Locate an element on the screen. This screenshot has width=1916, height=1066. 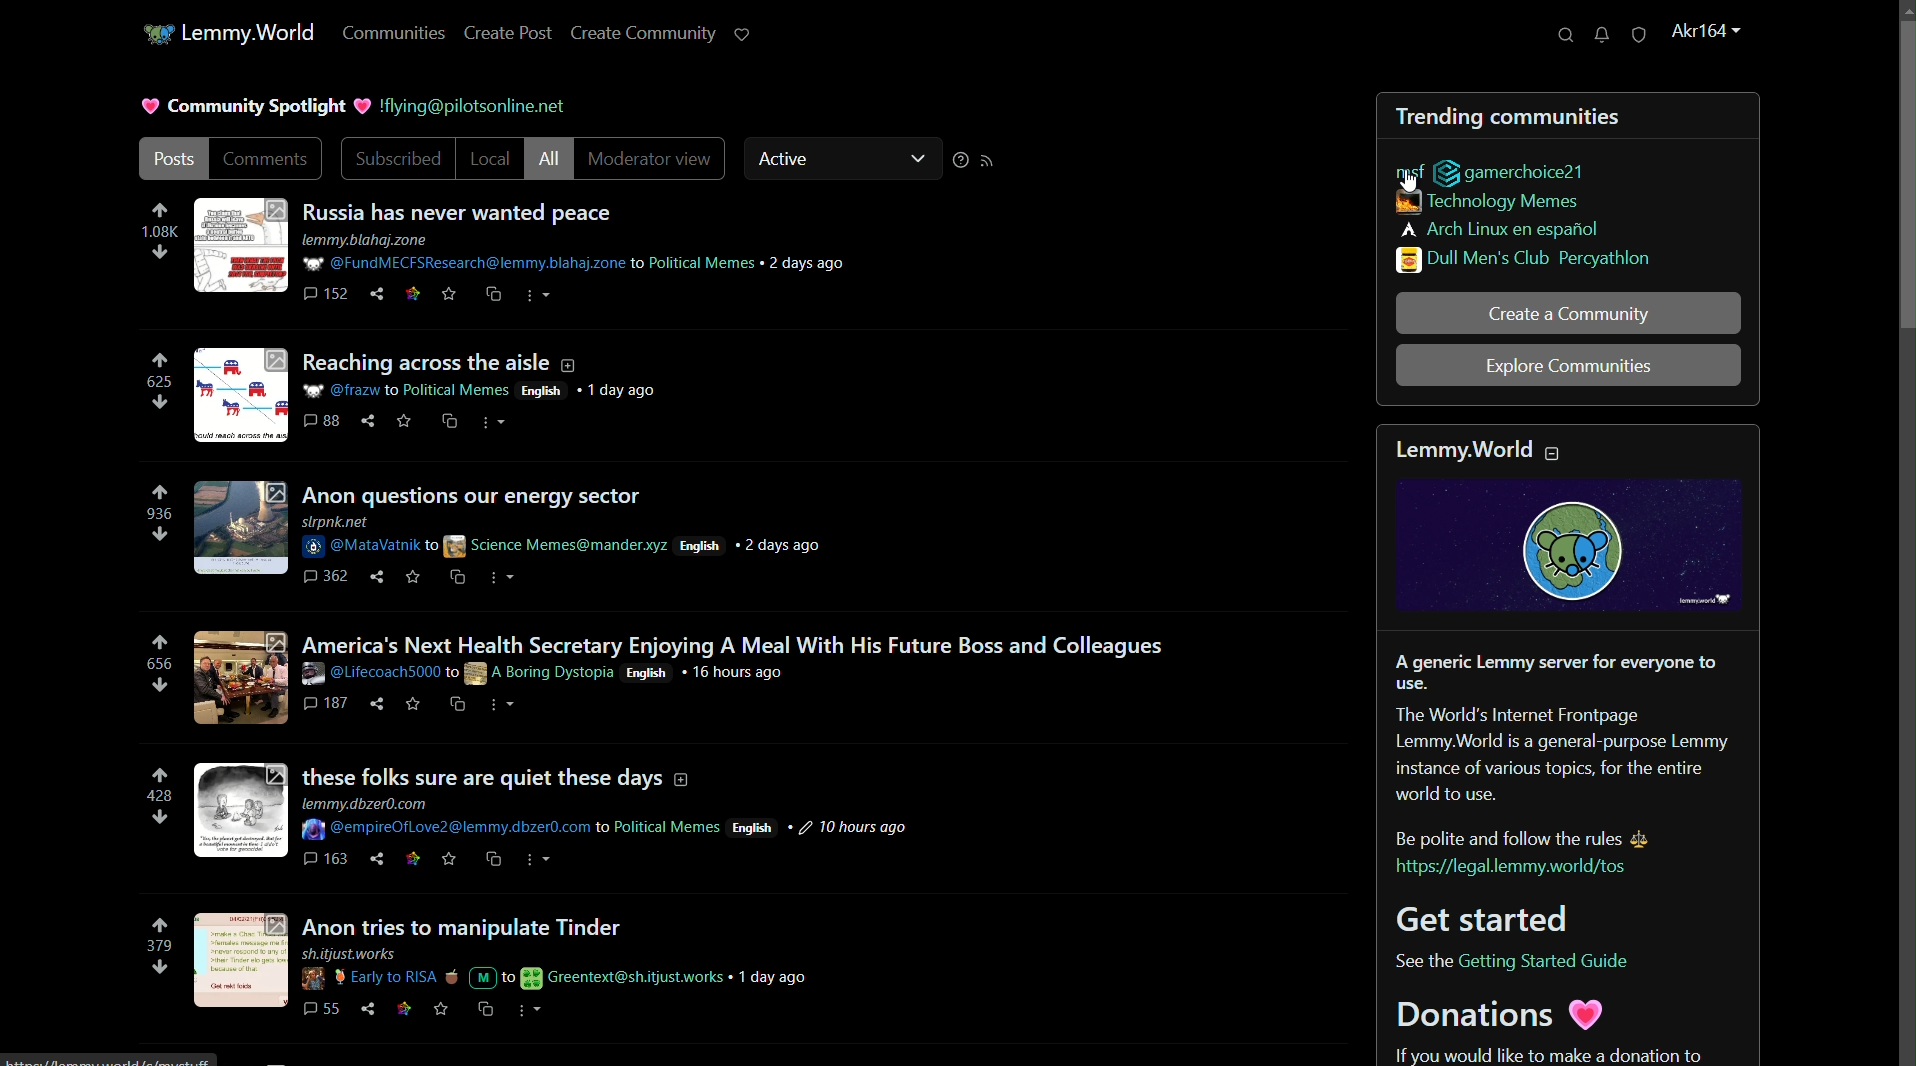
share is located at coordinates (376, 703).